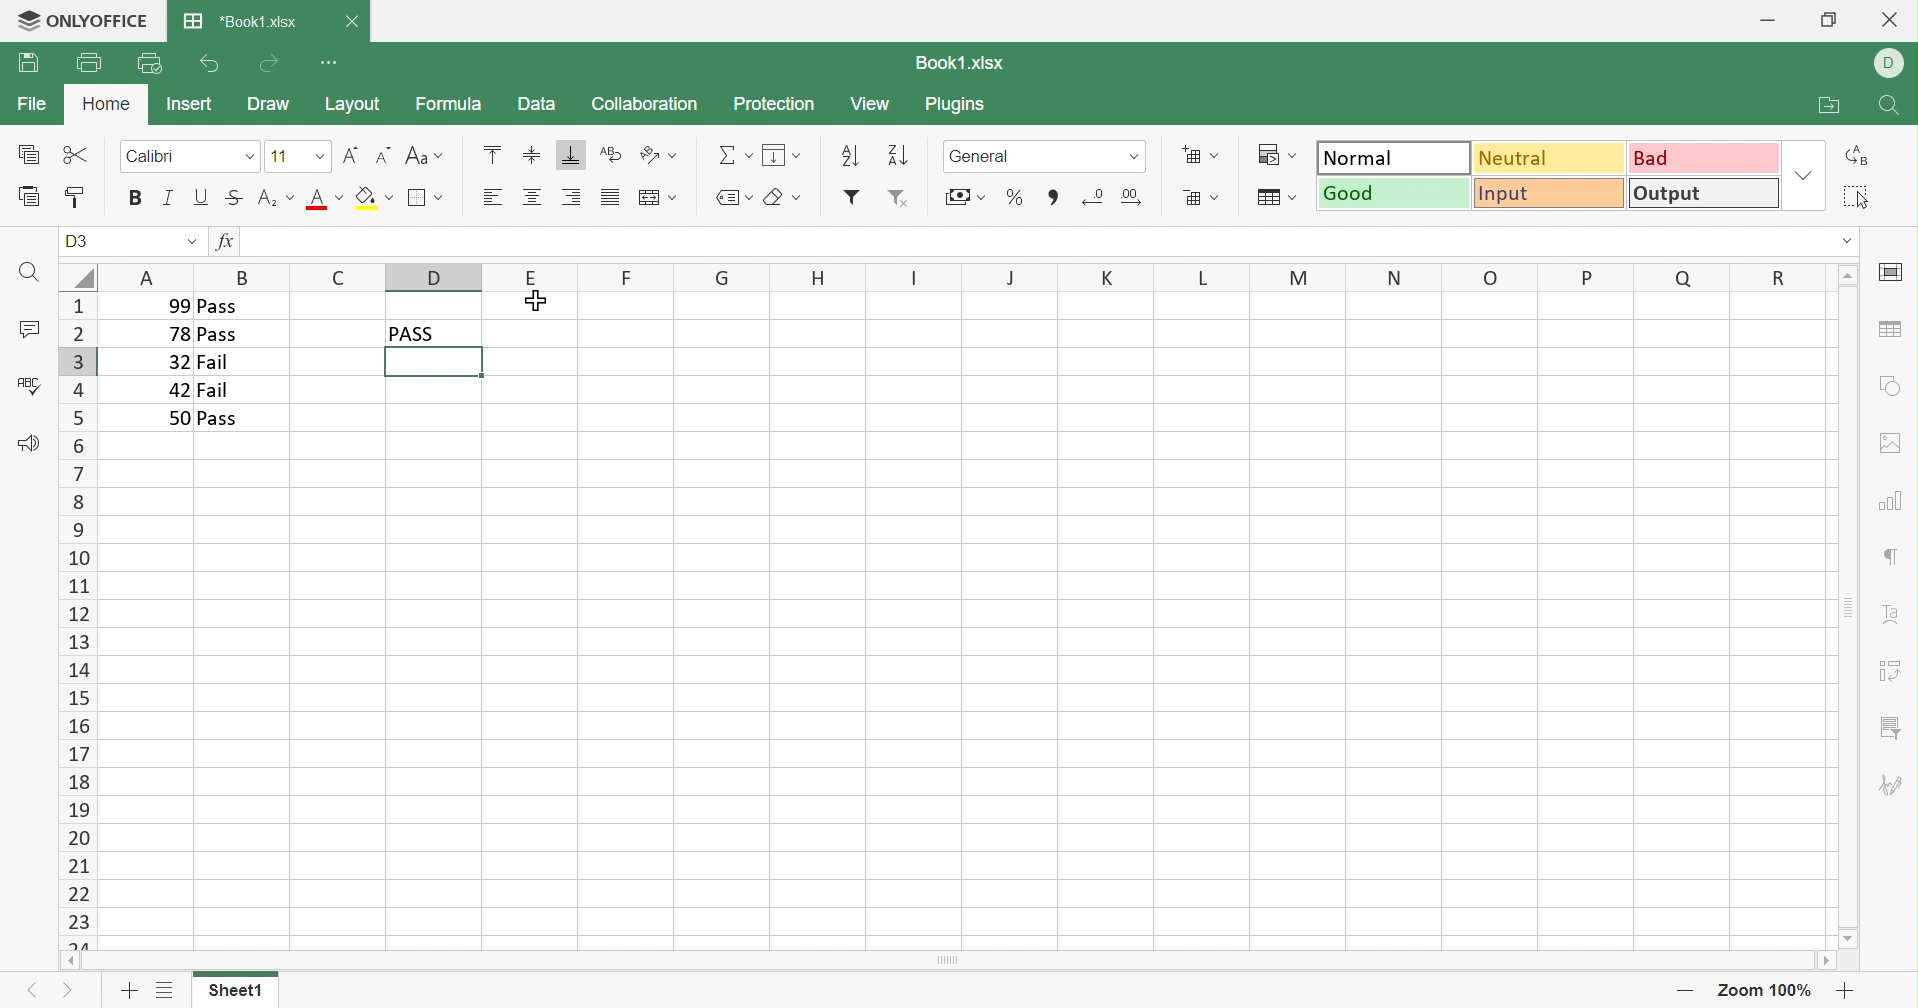  I want to click on Bad, so click(1706, 156).